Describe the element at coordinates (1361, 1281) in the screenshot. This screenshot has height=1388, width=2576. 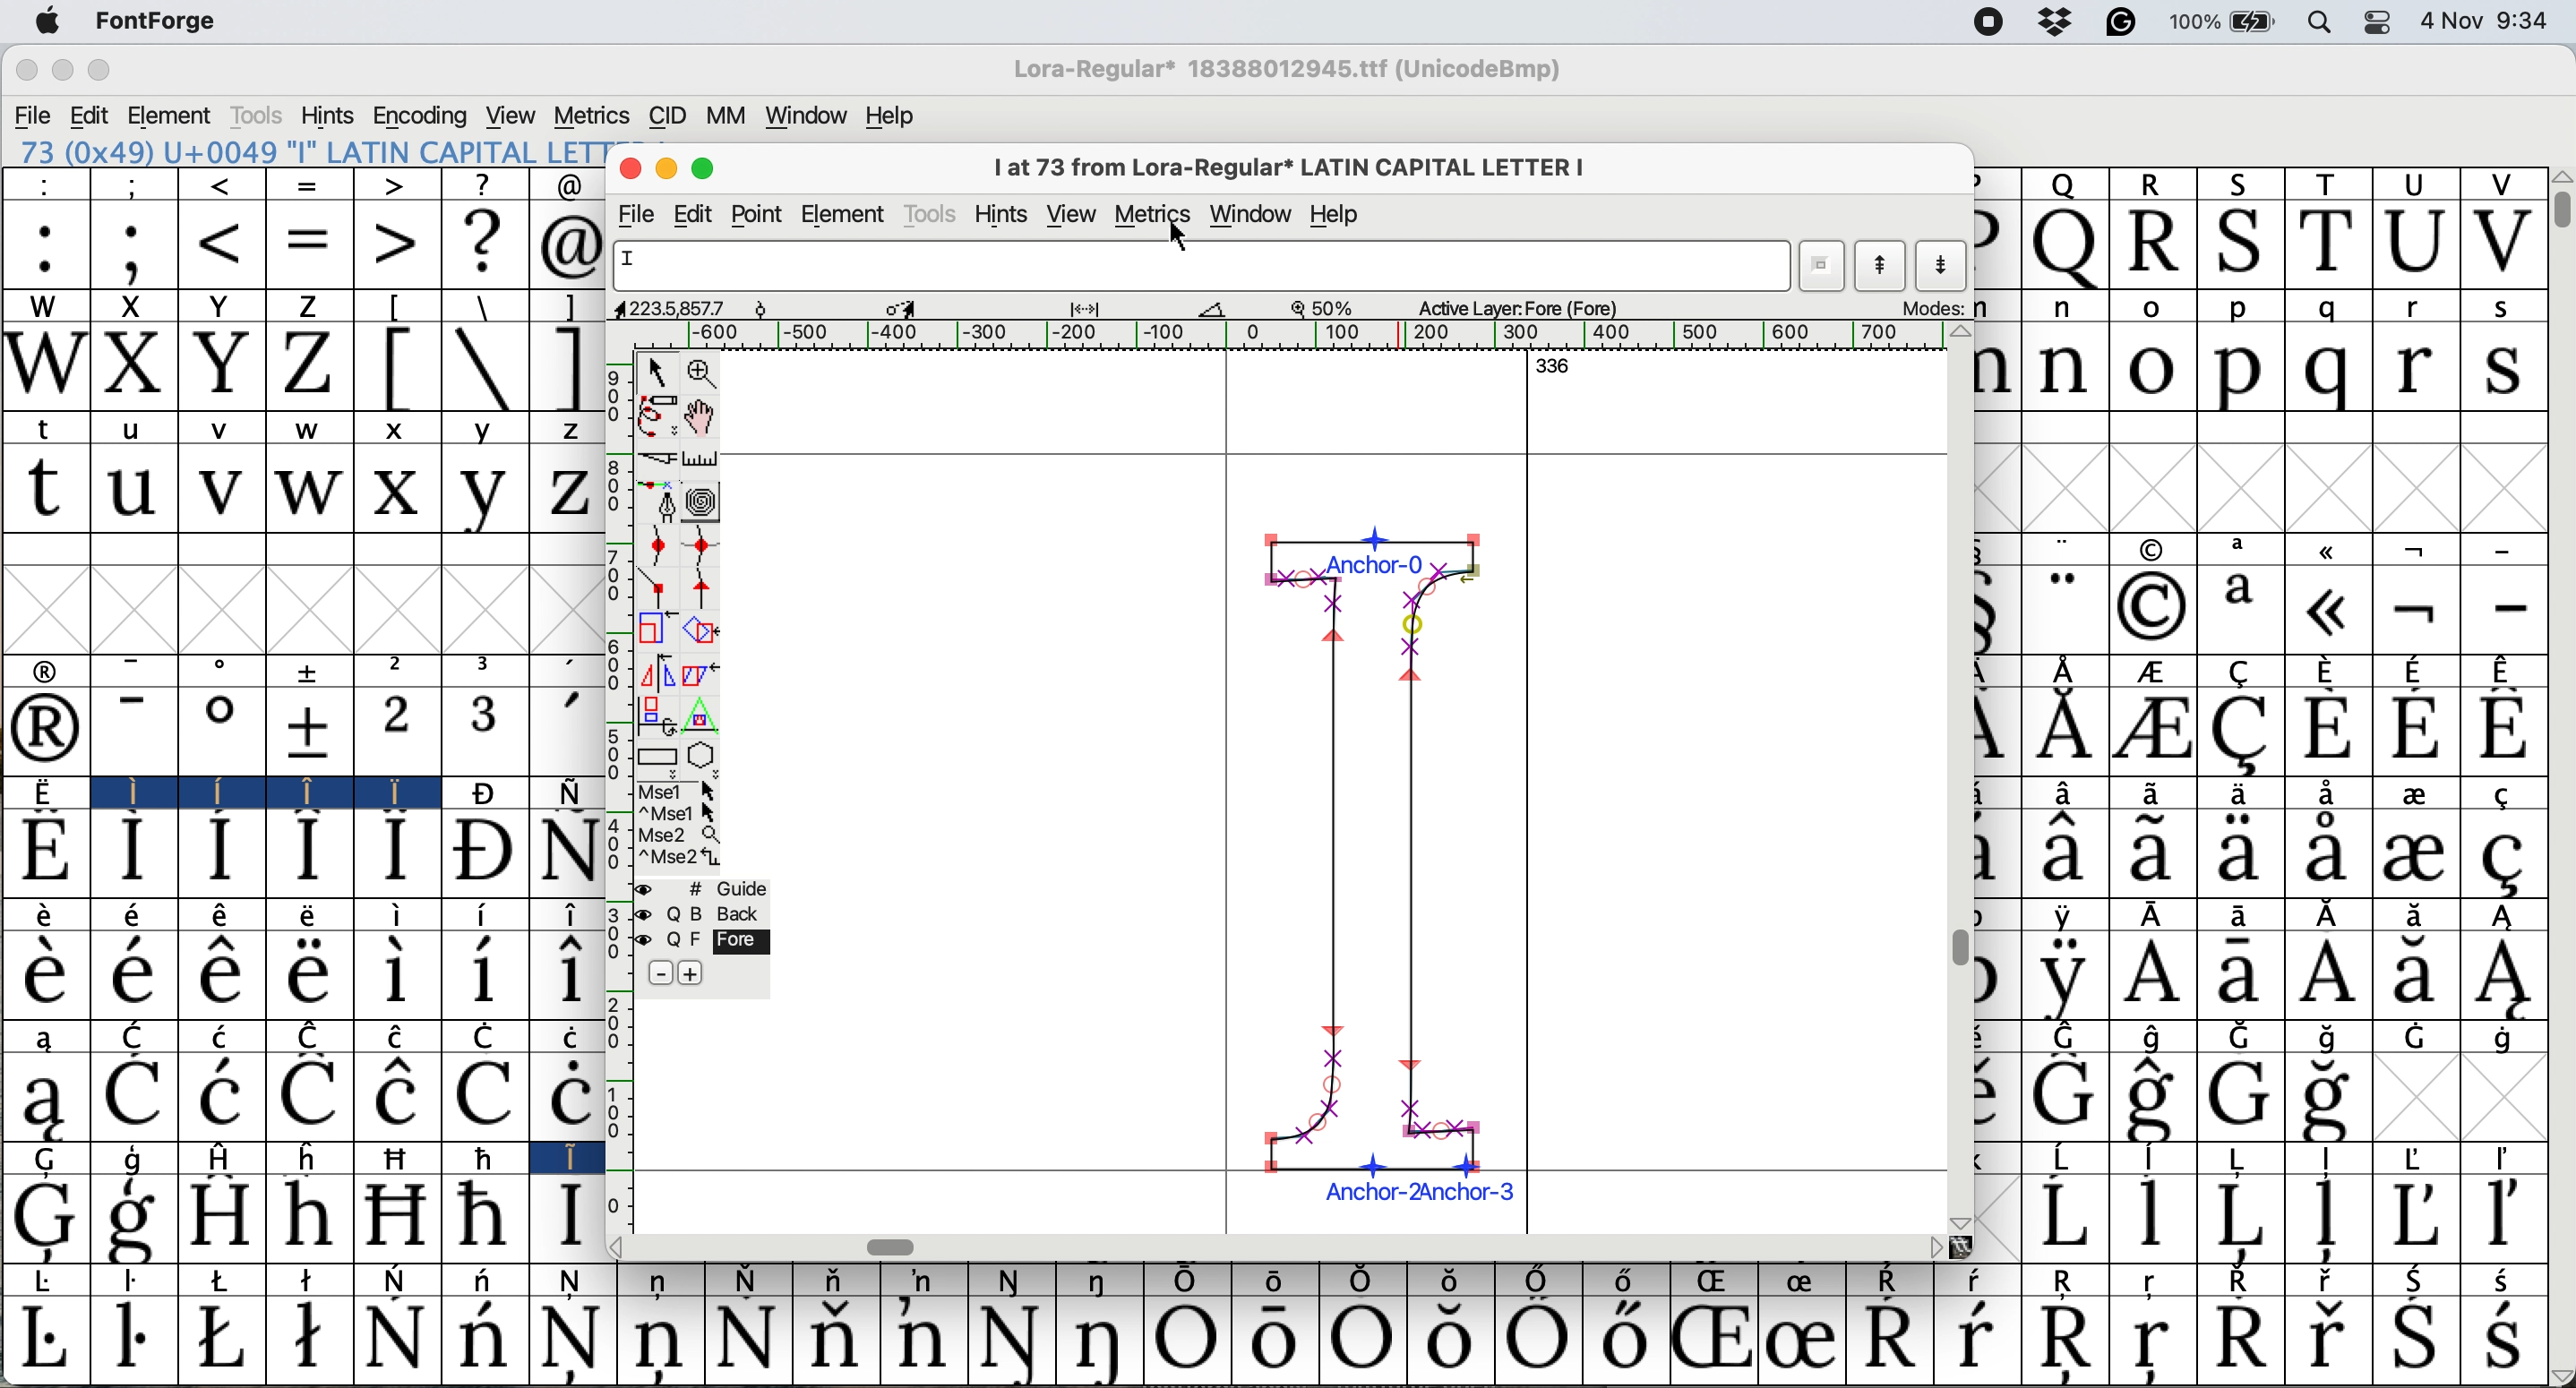
I see `Symbol` at that location.